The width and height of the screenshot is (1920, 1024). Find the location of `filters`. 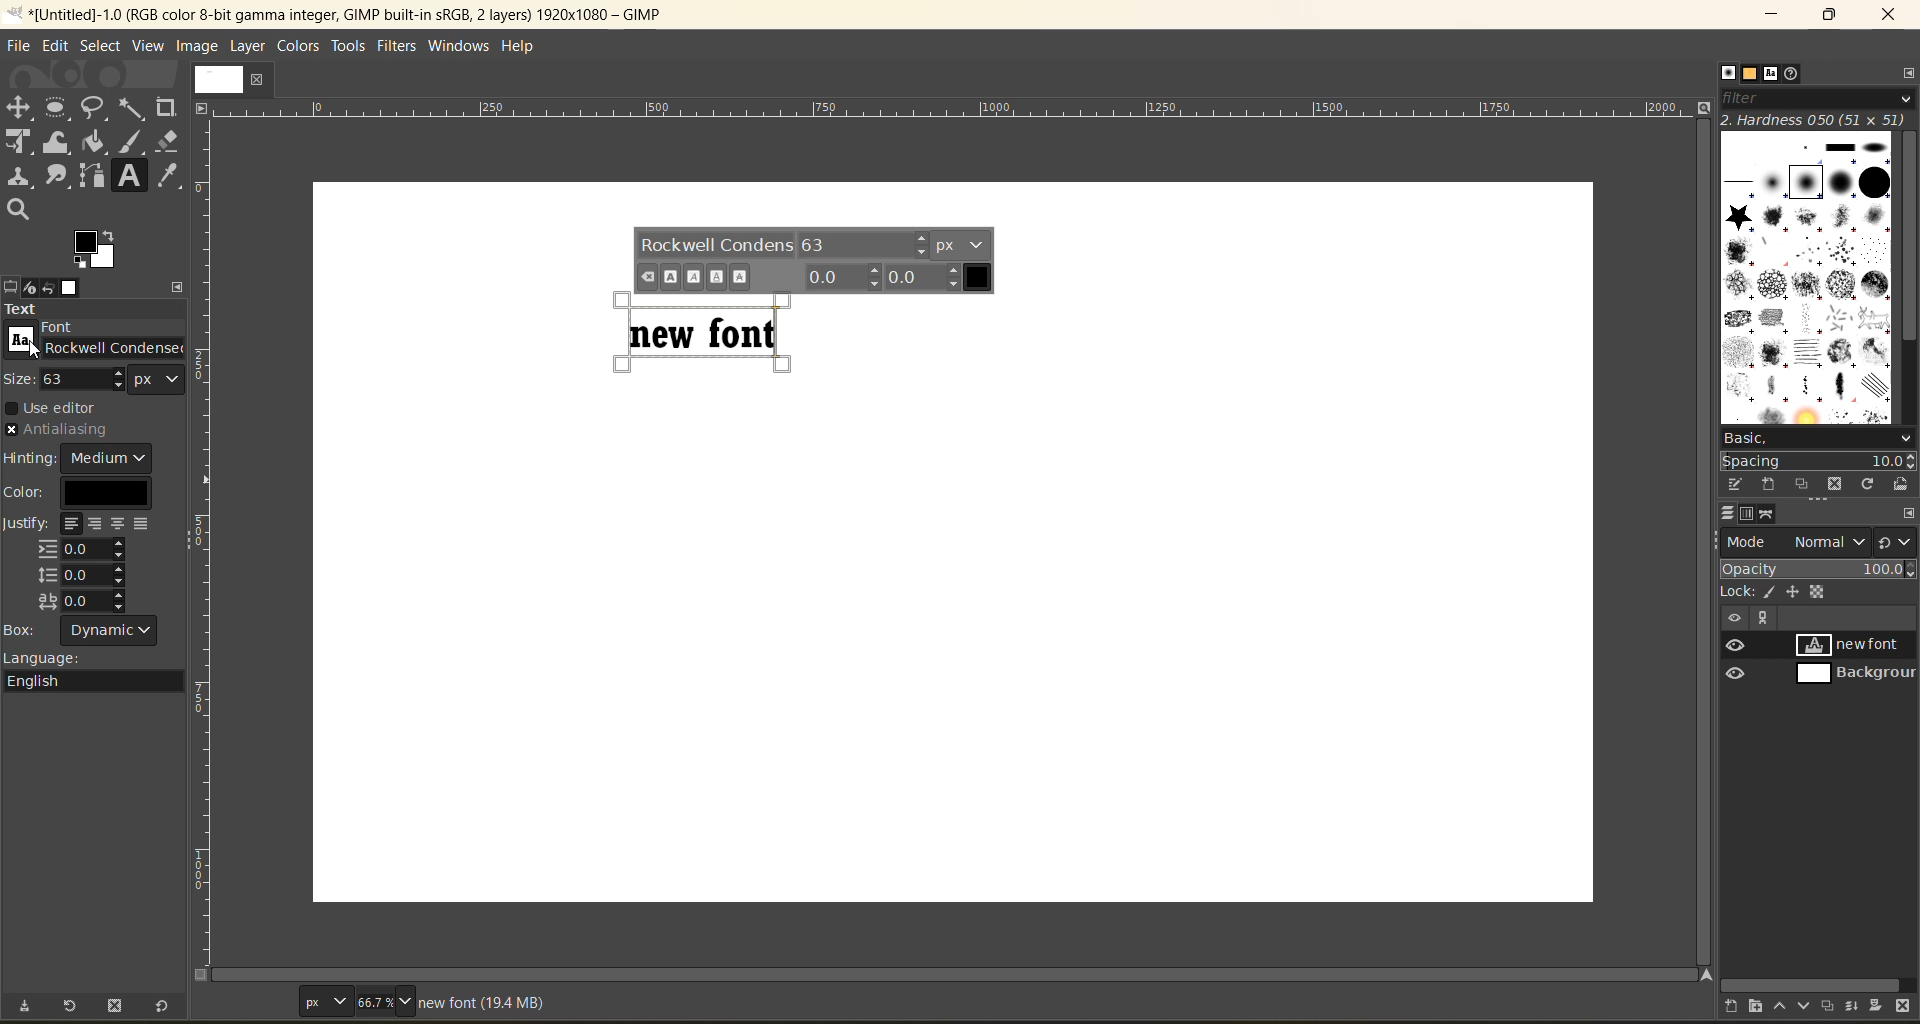

filters is located at coordinates (402, 47).